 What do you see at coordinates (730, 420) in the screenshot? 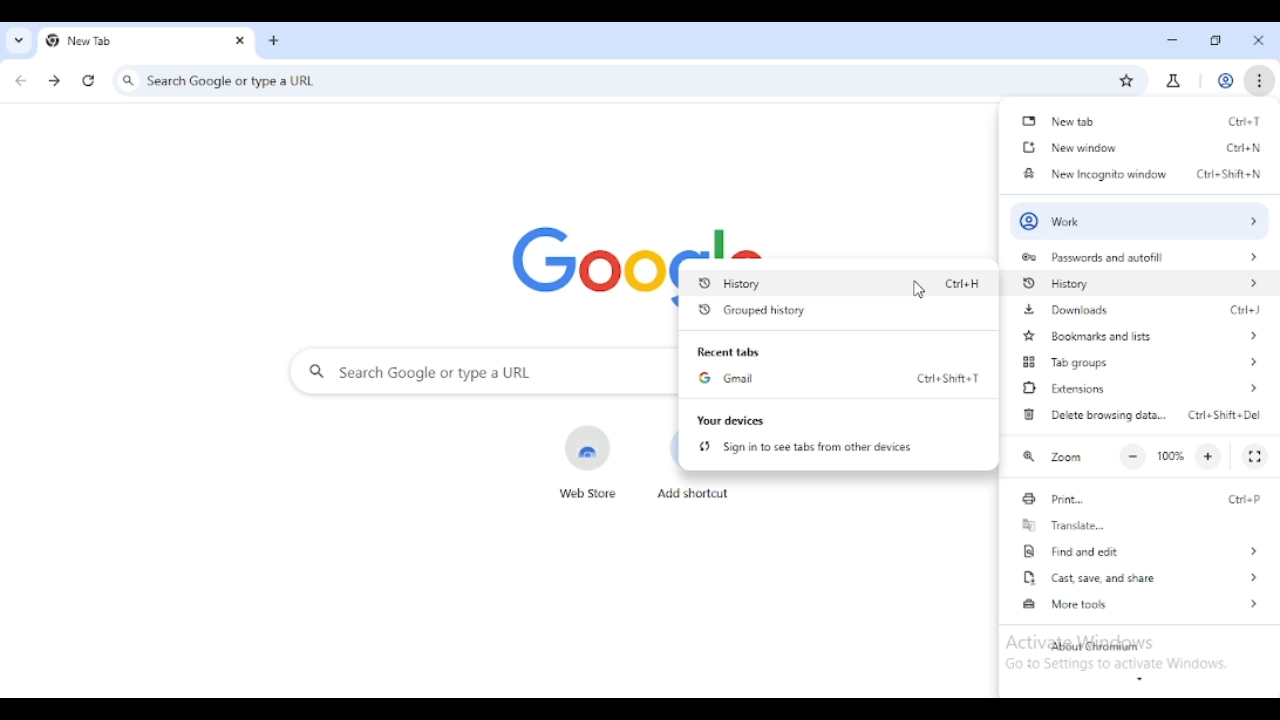
I see `your devices` at bounding box center [730, 420].